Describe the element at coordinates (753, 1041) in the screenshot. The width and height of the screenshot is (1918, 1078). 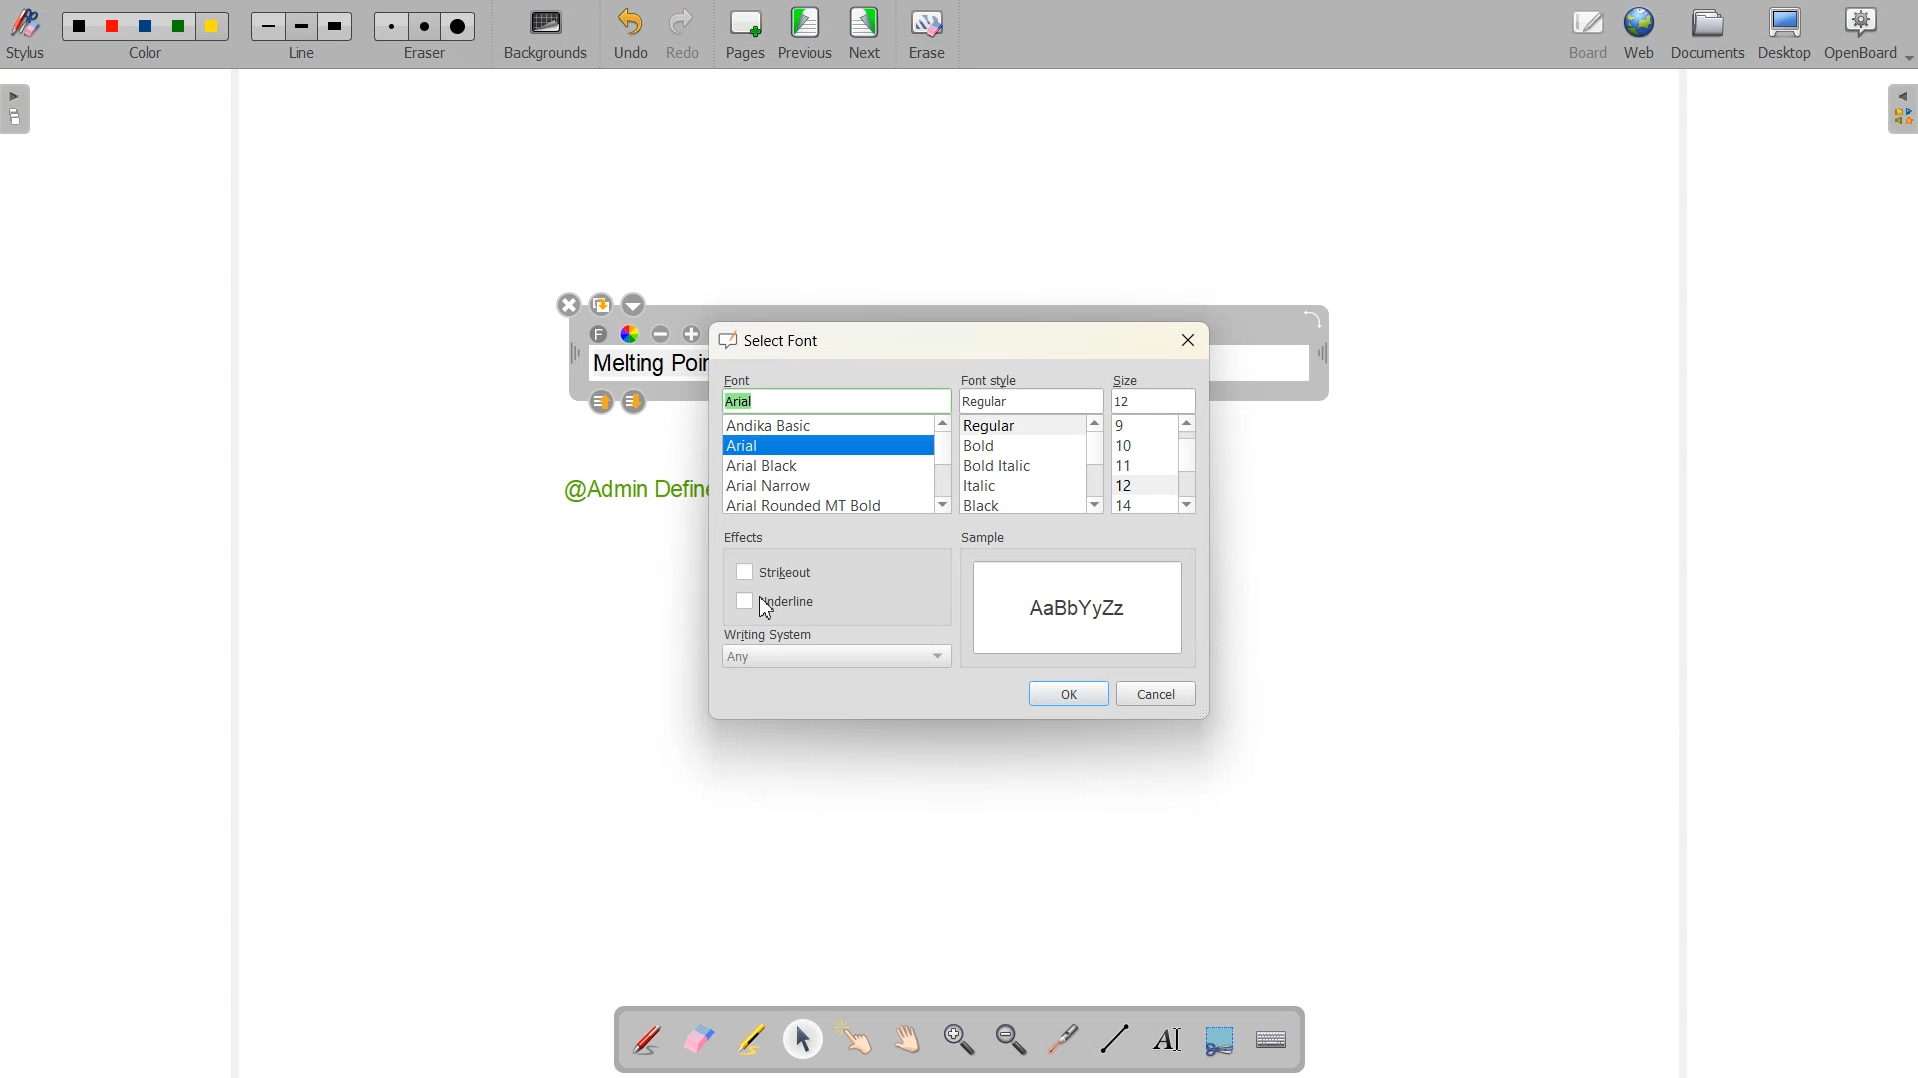
I see `Highlight` at that location.